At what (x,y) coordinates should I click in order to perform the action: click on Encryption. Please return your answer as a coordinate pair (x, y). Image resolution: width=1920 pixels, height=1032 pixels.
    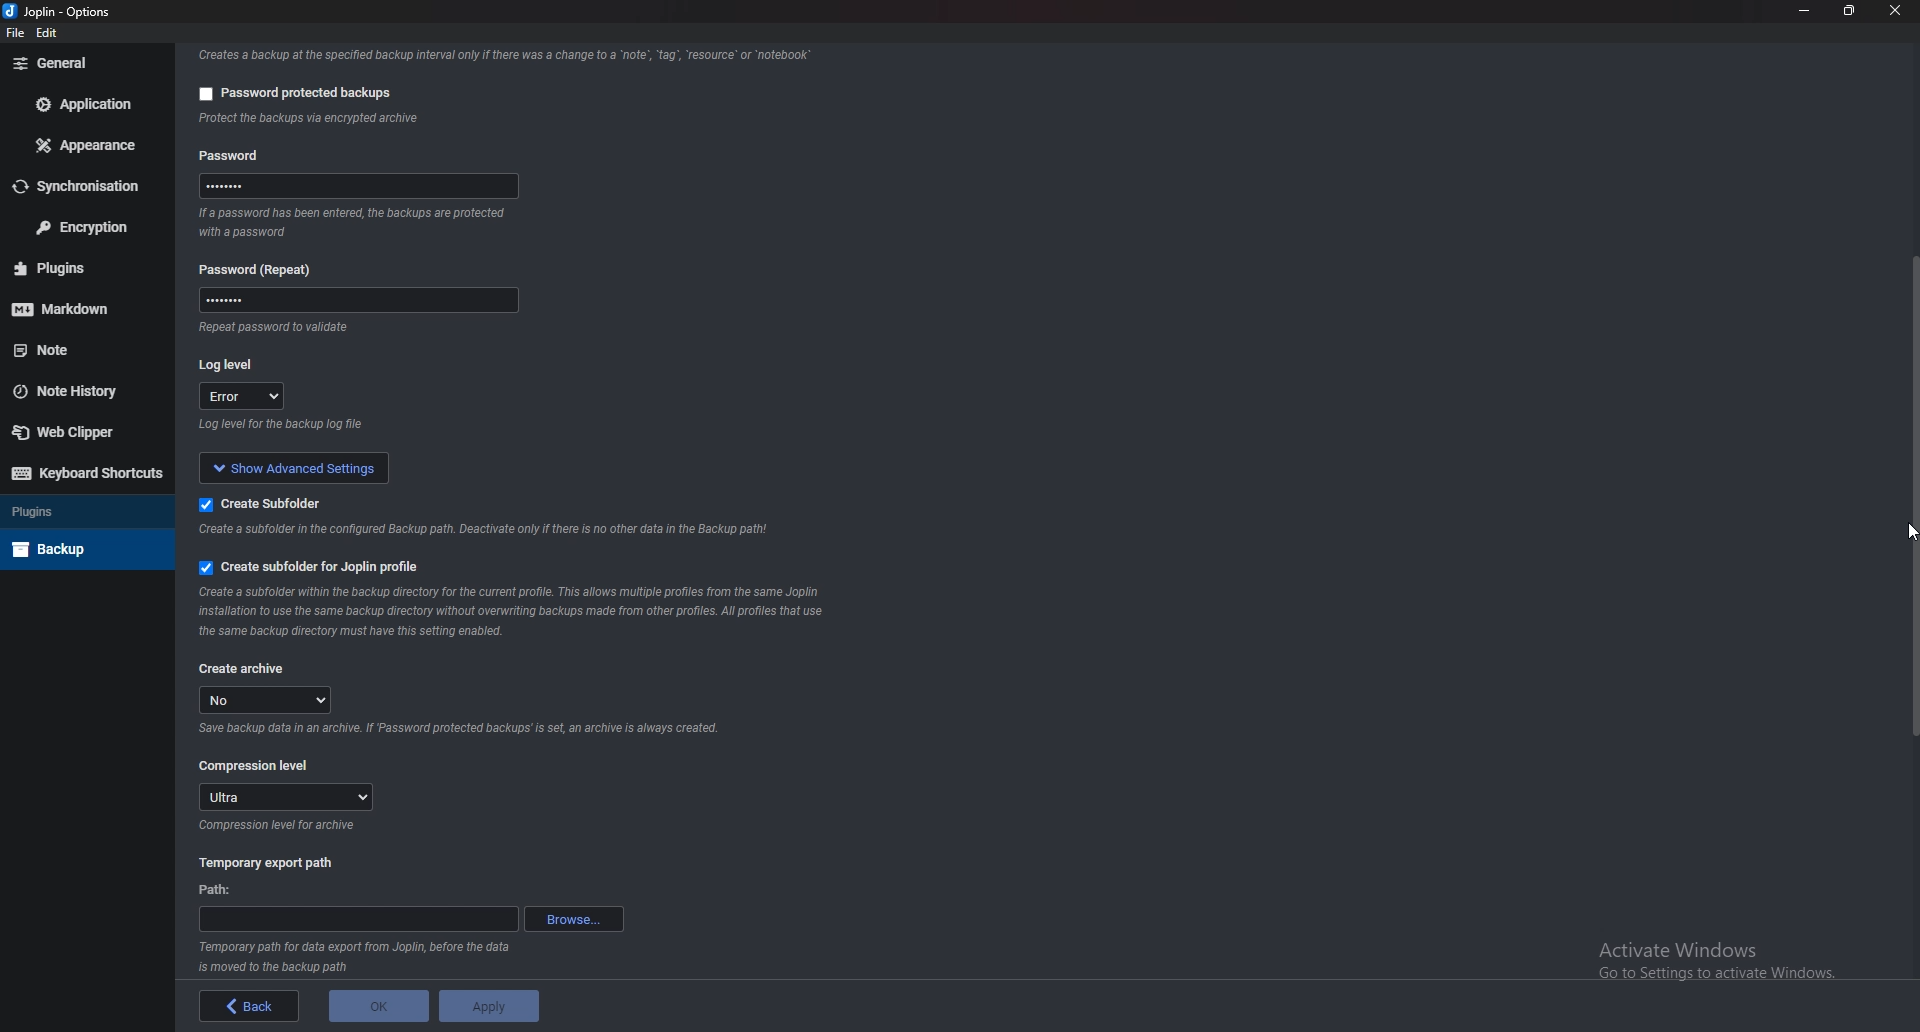
    Looking at the image, I should click on (82, 226).